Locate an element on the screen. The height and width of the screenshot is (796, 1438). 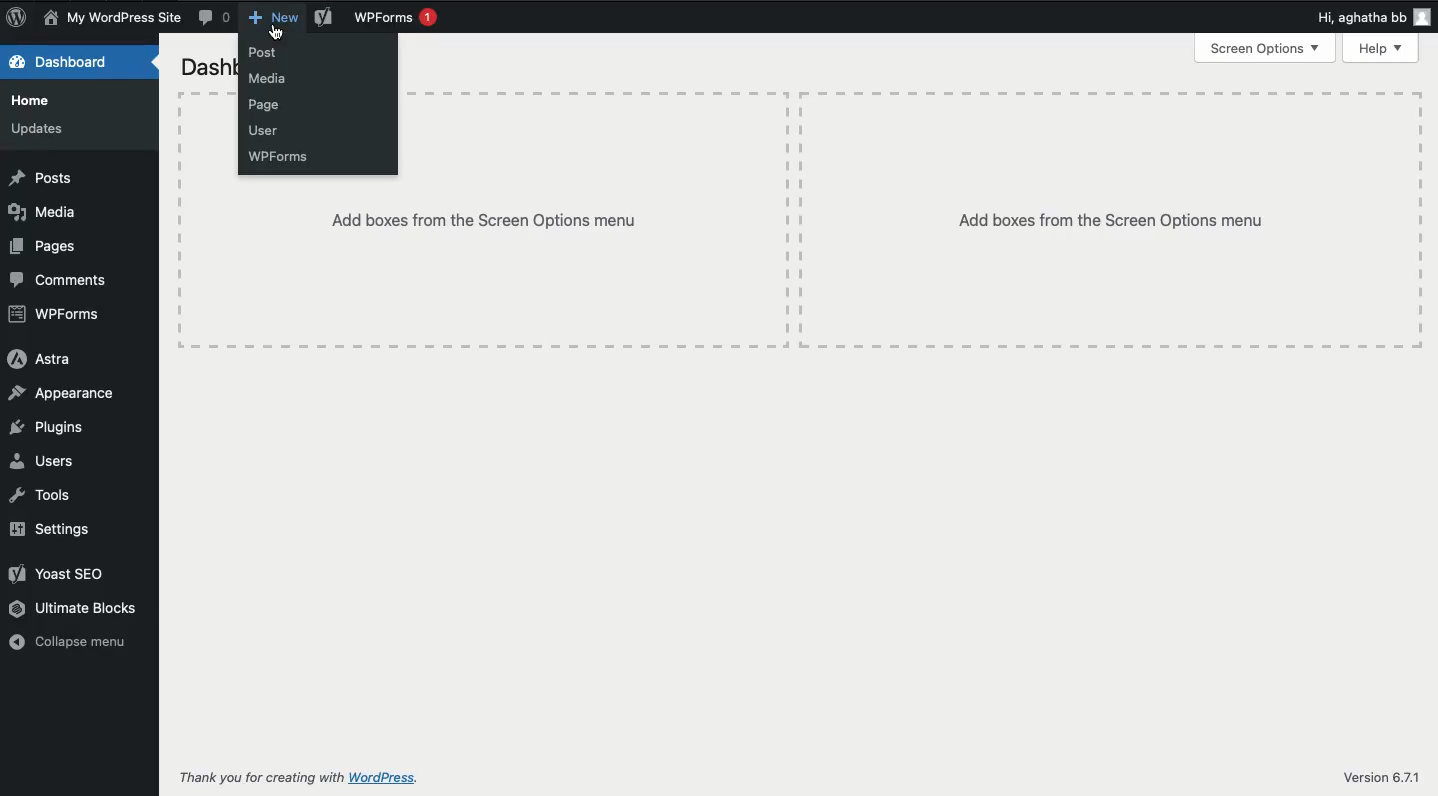
Page is located at coordinates (270, 105).